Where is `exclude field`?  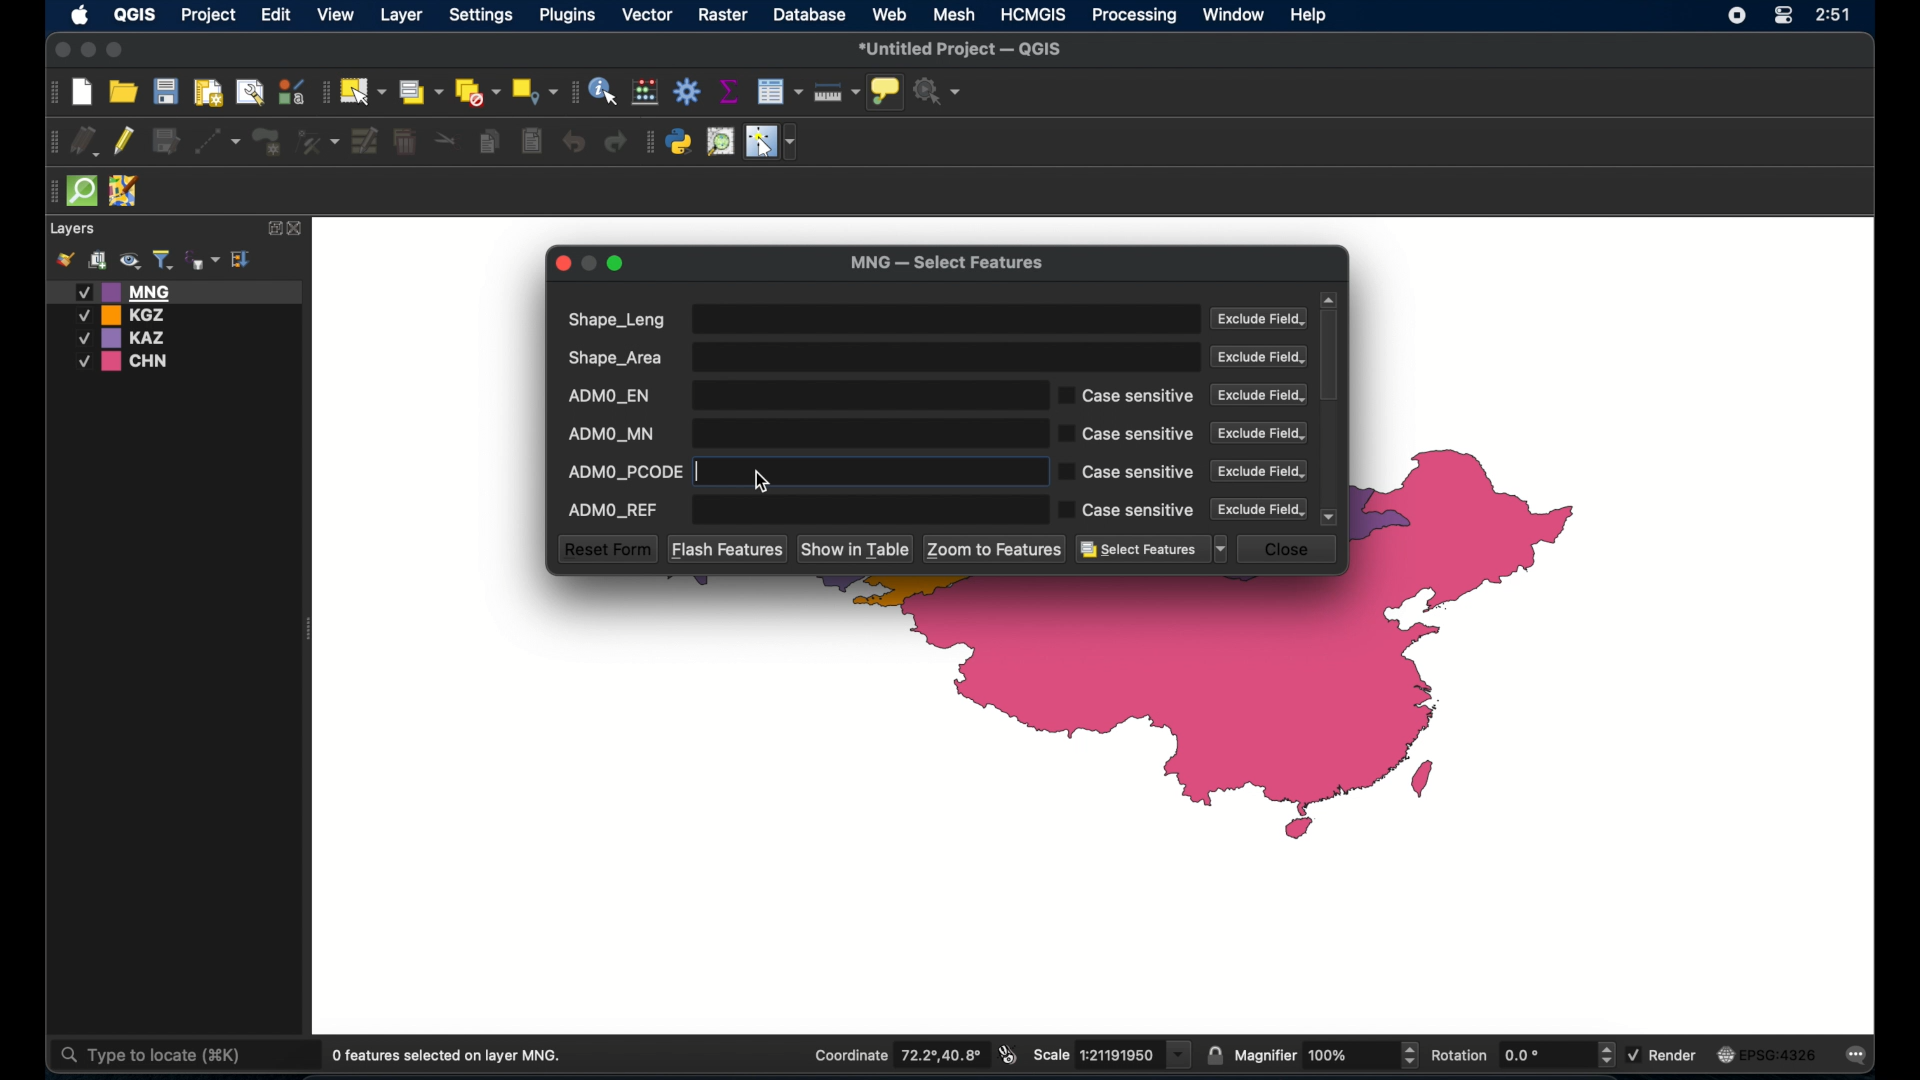
exclude field is located at coordinates (1259, 433).